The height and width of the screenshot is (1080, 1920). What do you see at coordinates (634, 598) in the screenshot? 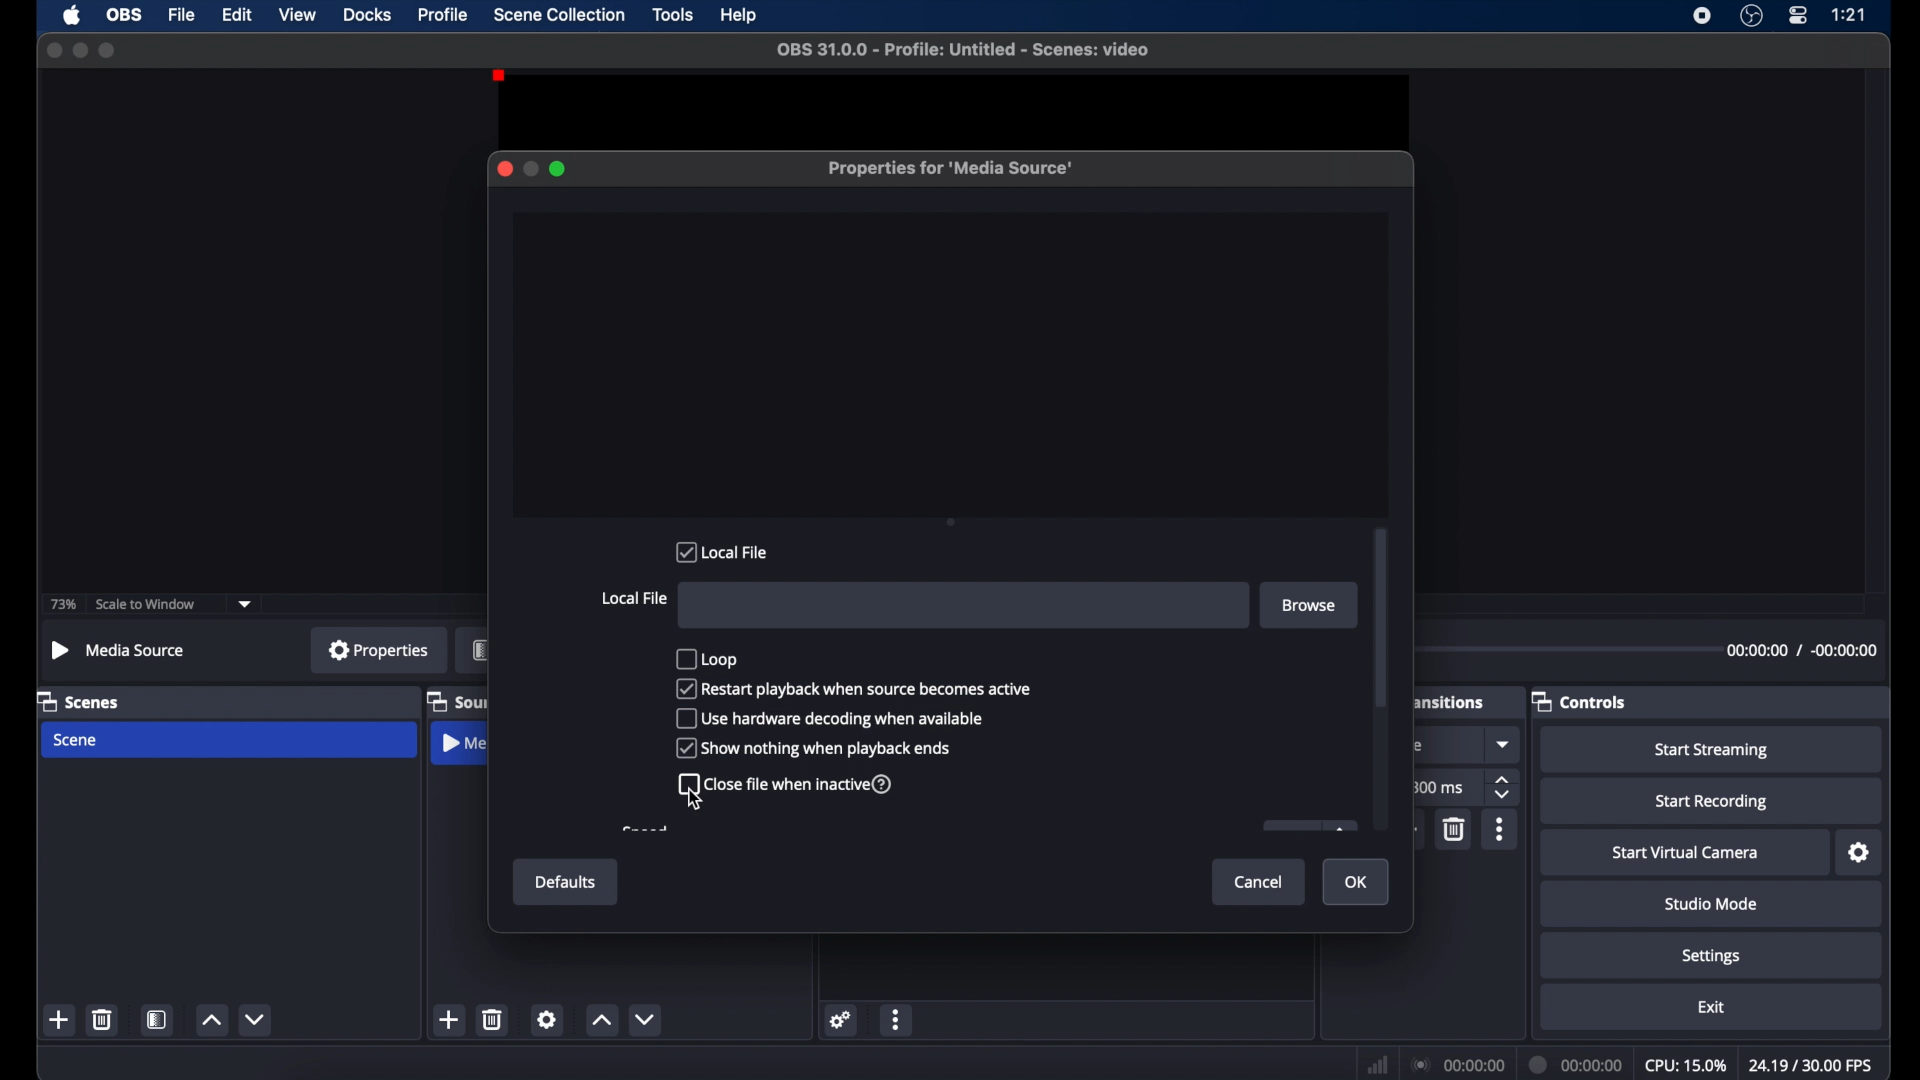
I see `local file` at bounding box center [634, 598].